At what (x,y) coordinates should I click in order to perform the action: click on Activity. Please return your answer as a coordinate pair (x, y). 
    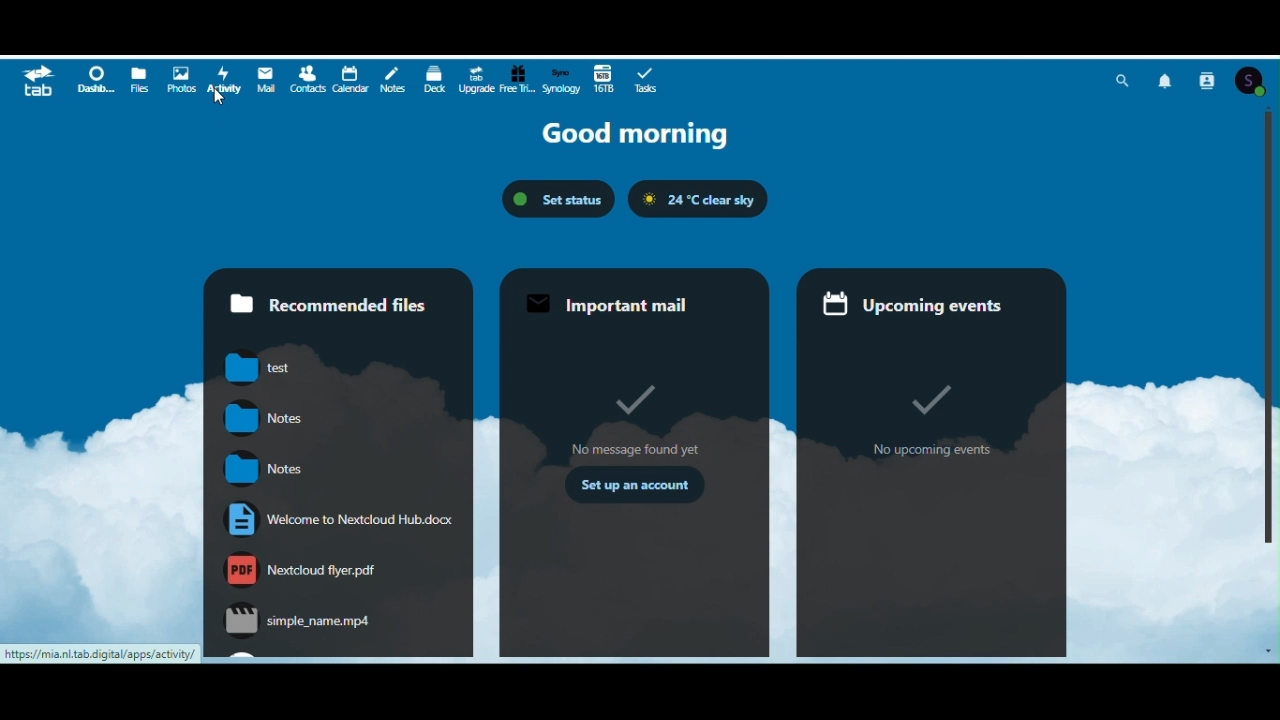
    Looking at the image, I should click on (223, 80).